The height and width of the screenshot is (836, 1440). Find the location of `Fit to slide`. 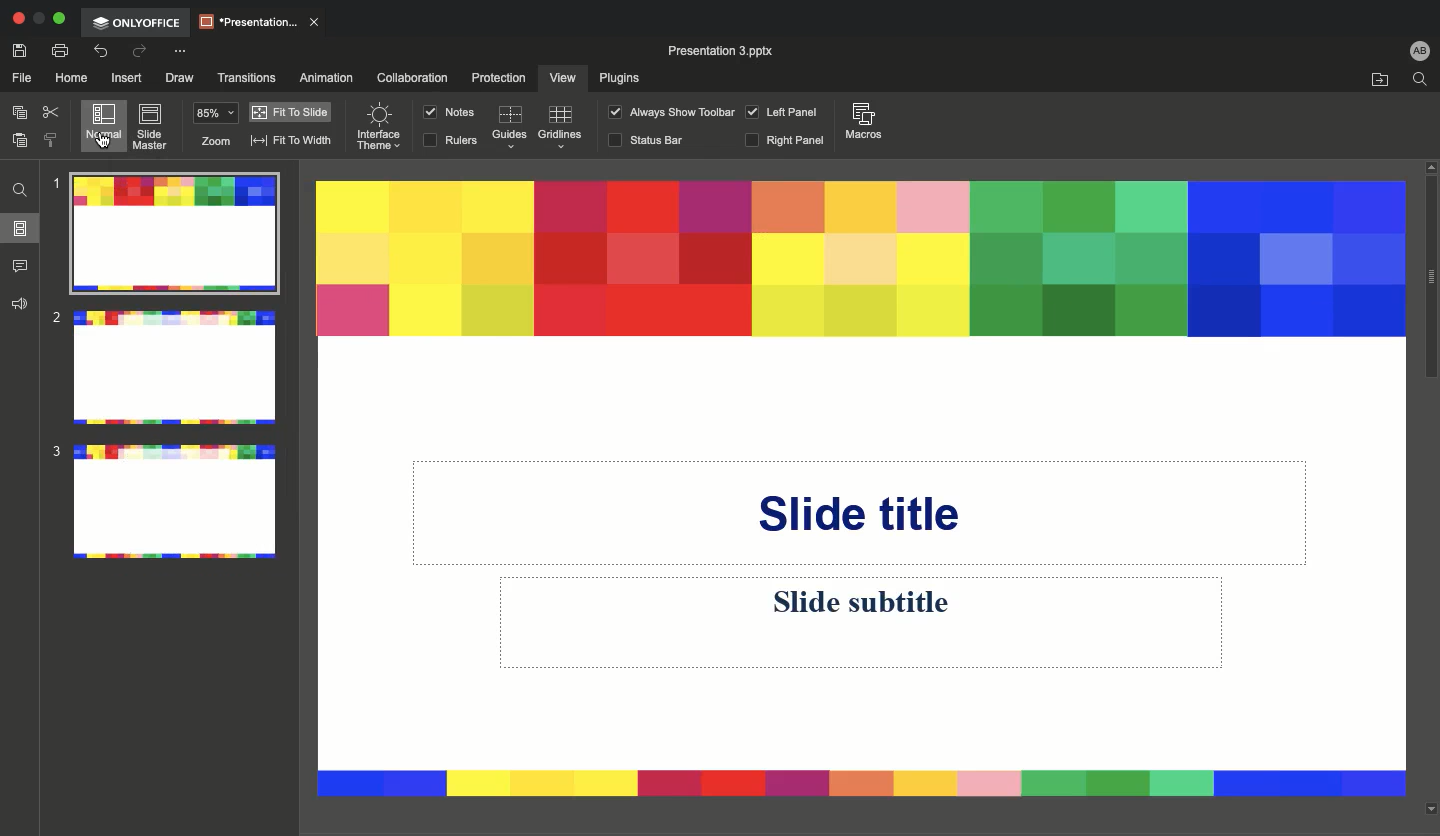

Fit to slide is located at coordinates (290, 110).